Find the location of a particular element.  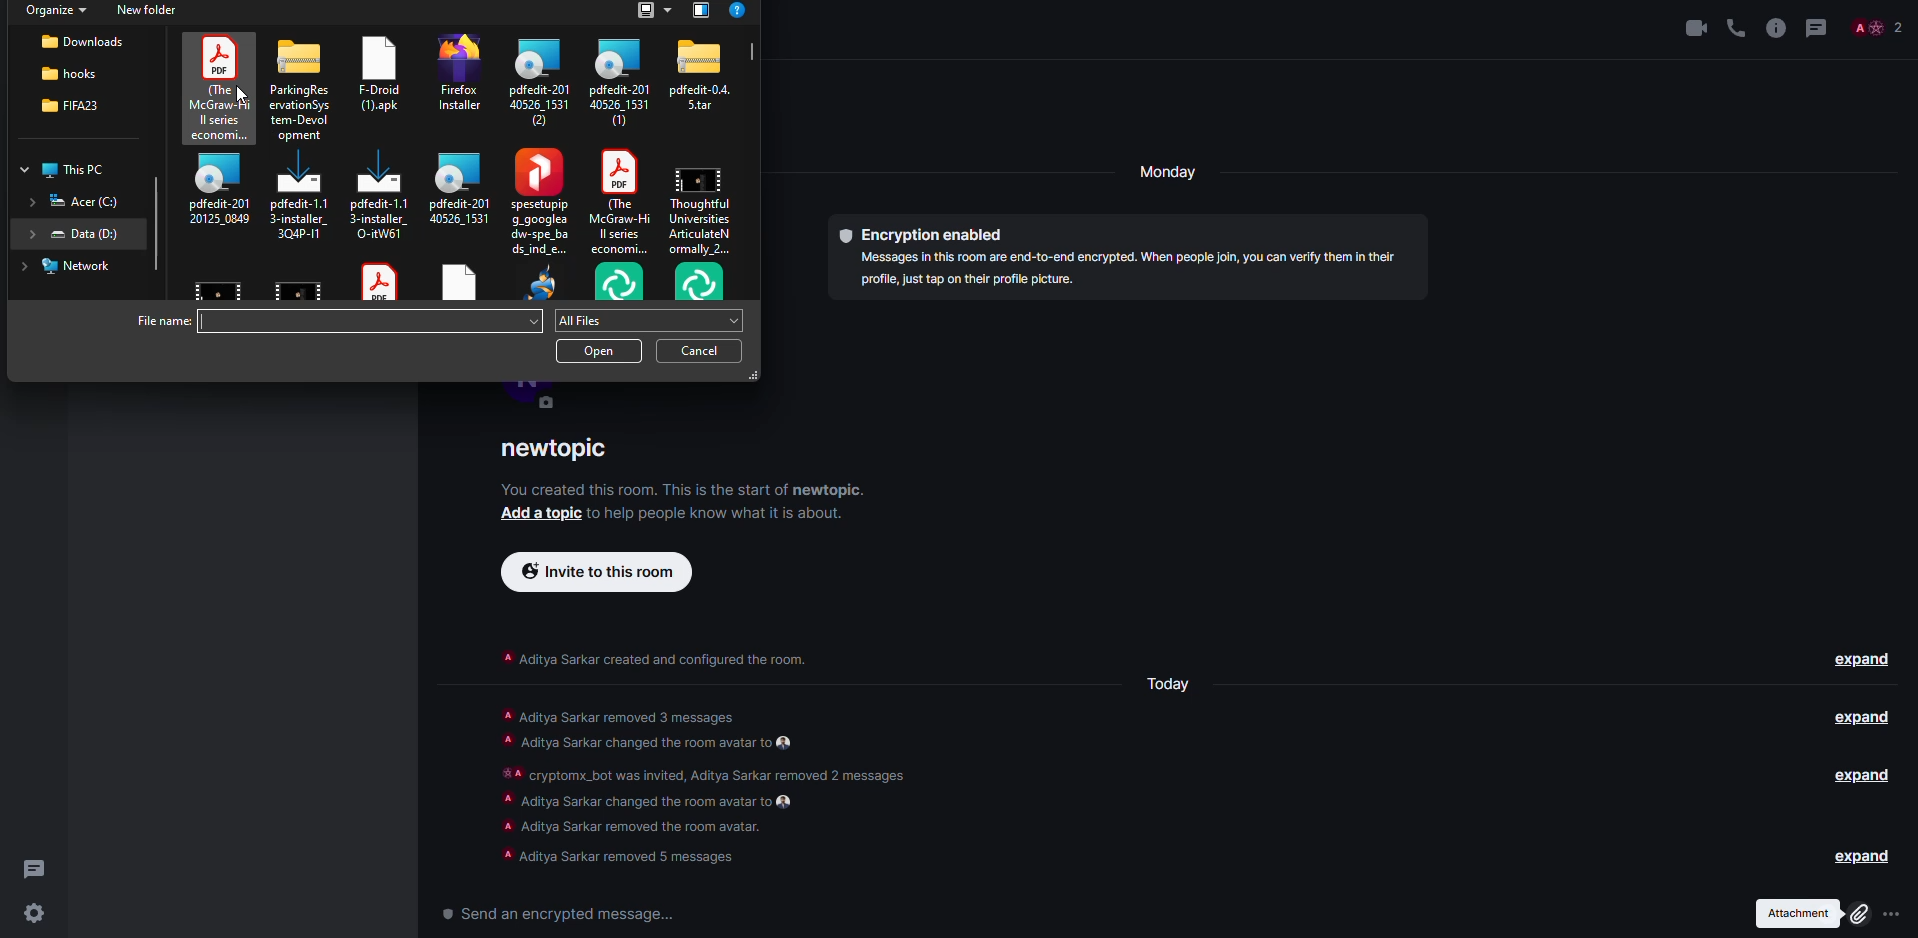

send a encrypted message is located at coordinates (557, 913).